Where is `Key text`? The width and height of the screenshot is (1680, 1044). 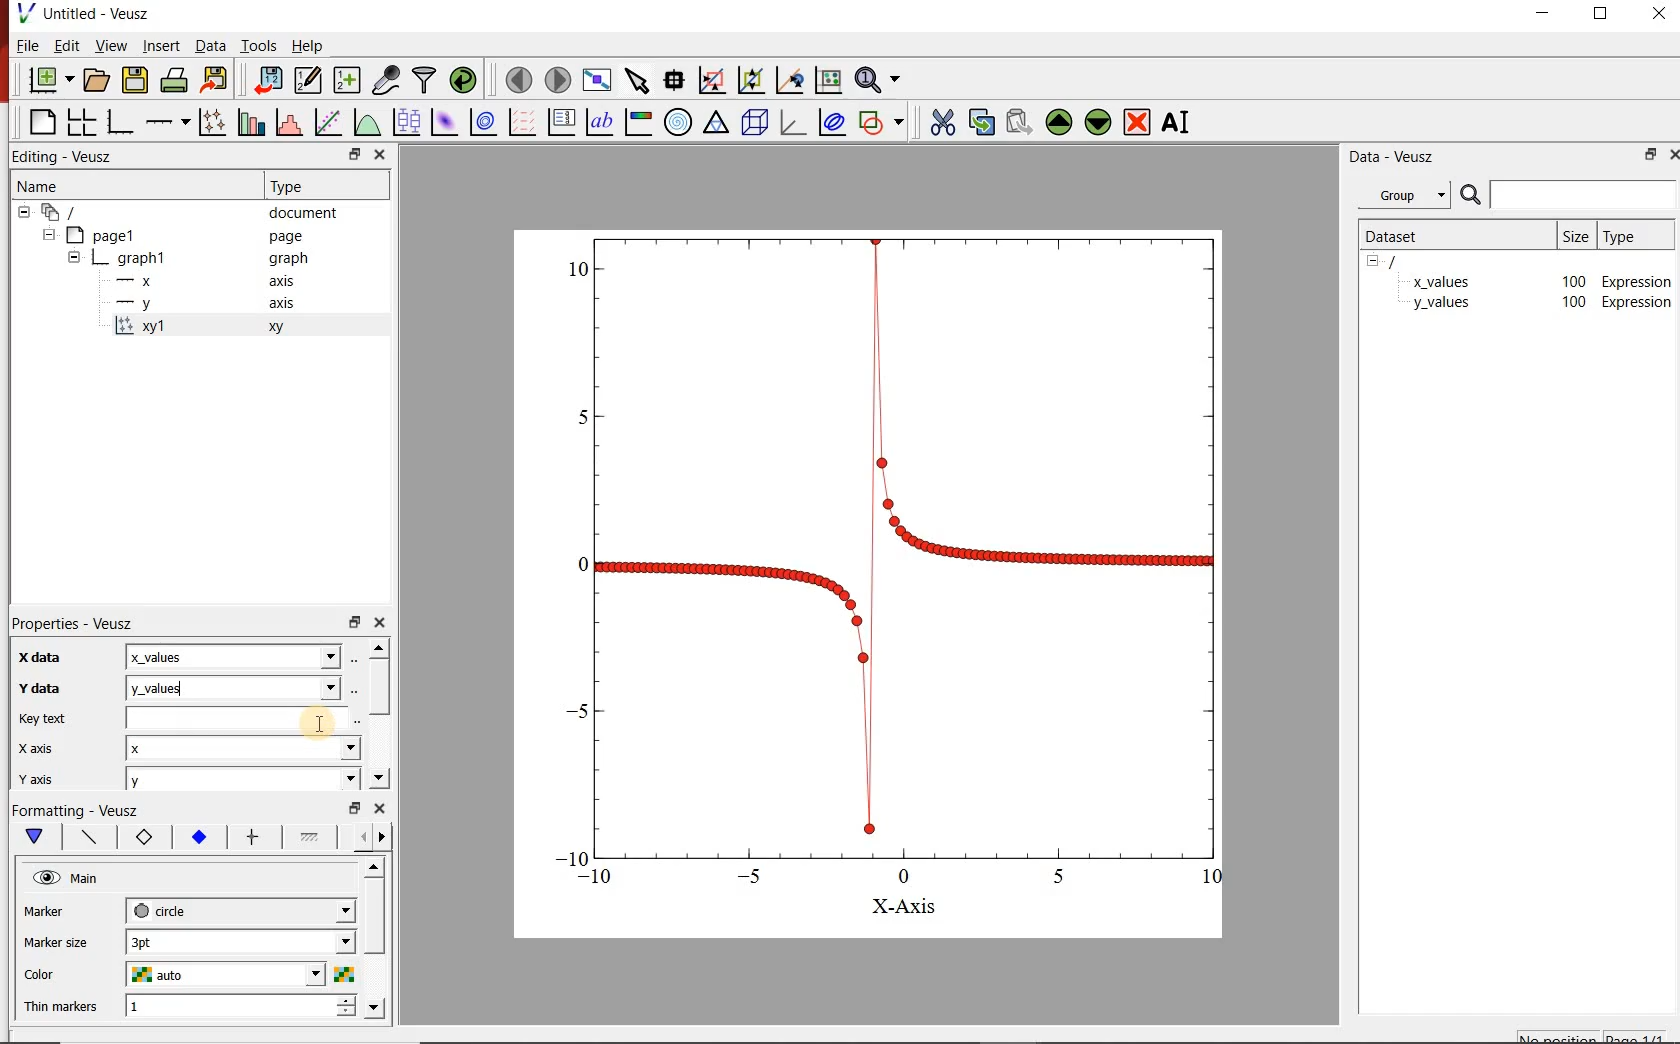 Key text is located at coordinates (44, 718).